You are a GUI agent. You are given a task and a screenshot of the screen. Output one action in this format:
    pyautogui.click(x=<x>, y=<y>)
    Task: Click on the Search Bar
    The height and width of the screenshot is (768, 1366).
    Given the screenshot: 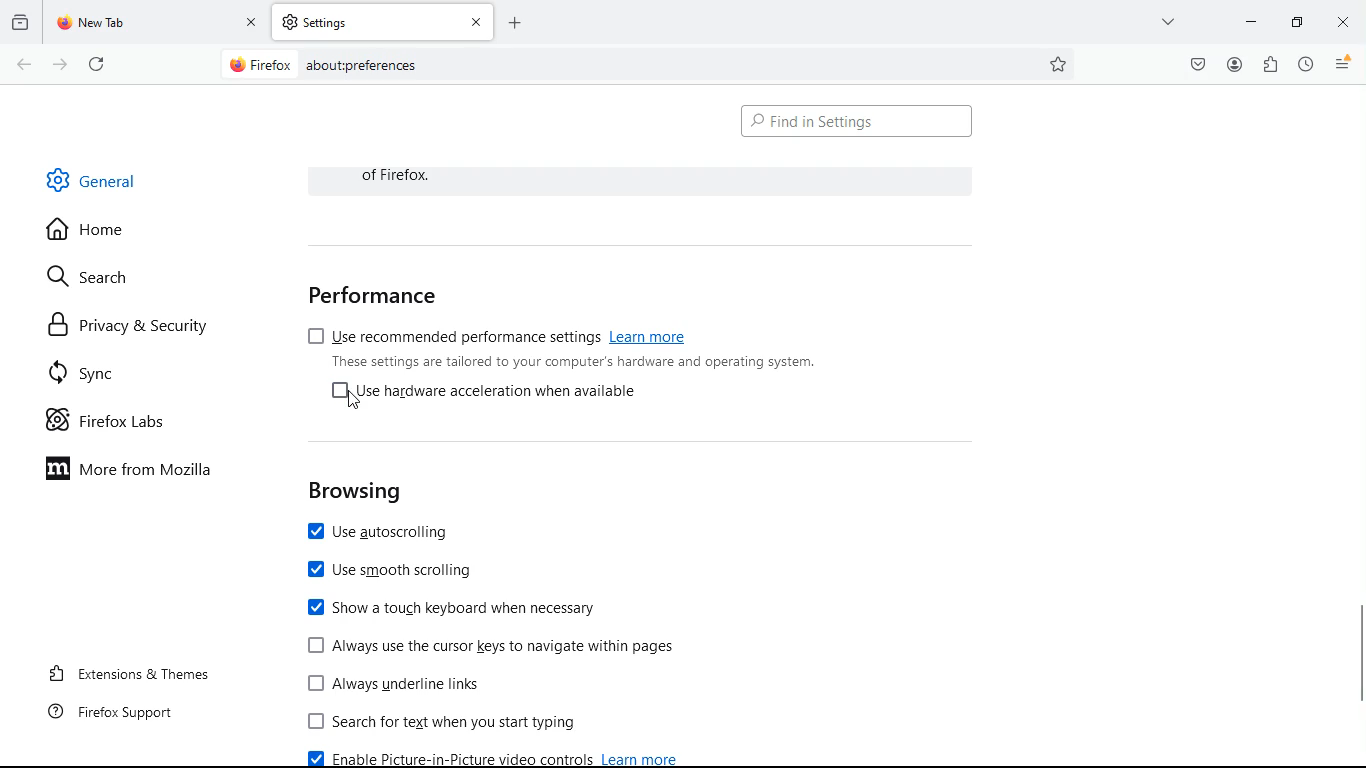 What is the action you would take?
    pyautogui.click(x=646, y=63)
    